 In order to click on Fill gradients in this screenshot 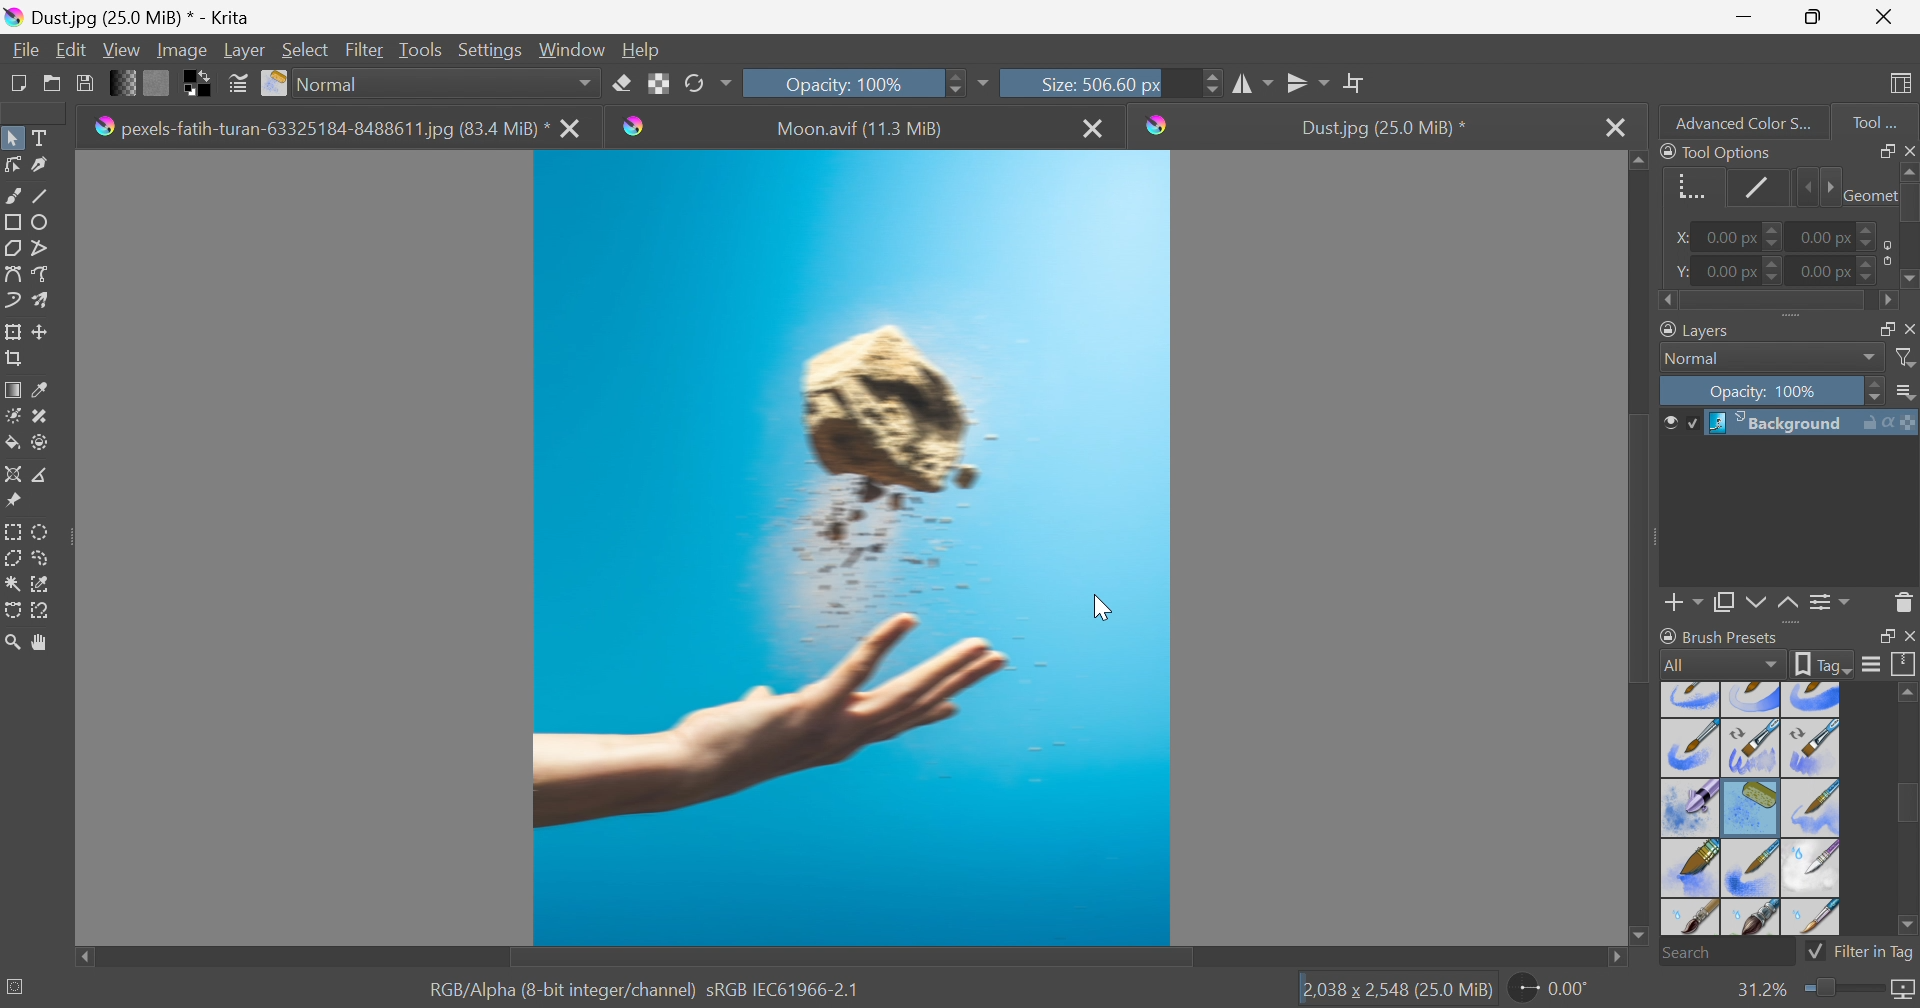, I will do `click(124, 81)`.